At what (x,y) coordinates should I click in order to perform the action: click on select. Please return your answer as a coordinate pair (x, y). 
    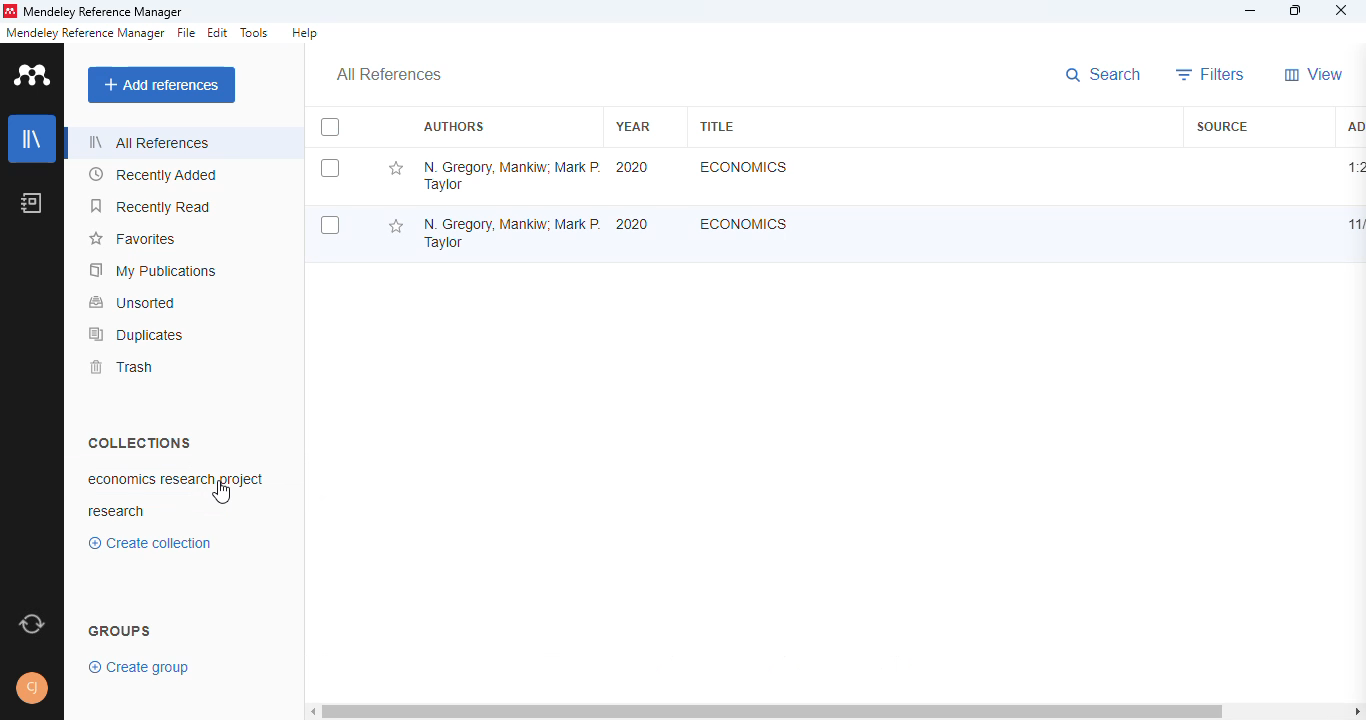
    Looking at the image, I should click on (330, 226).